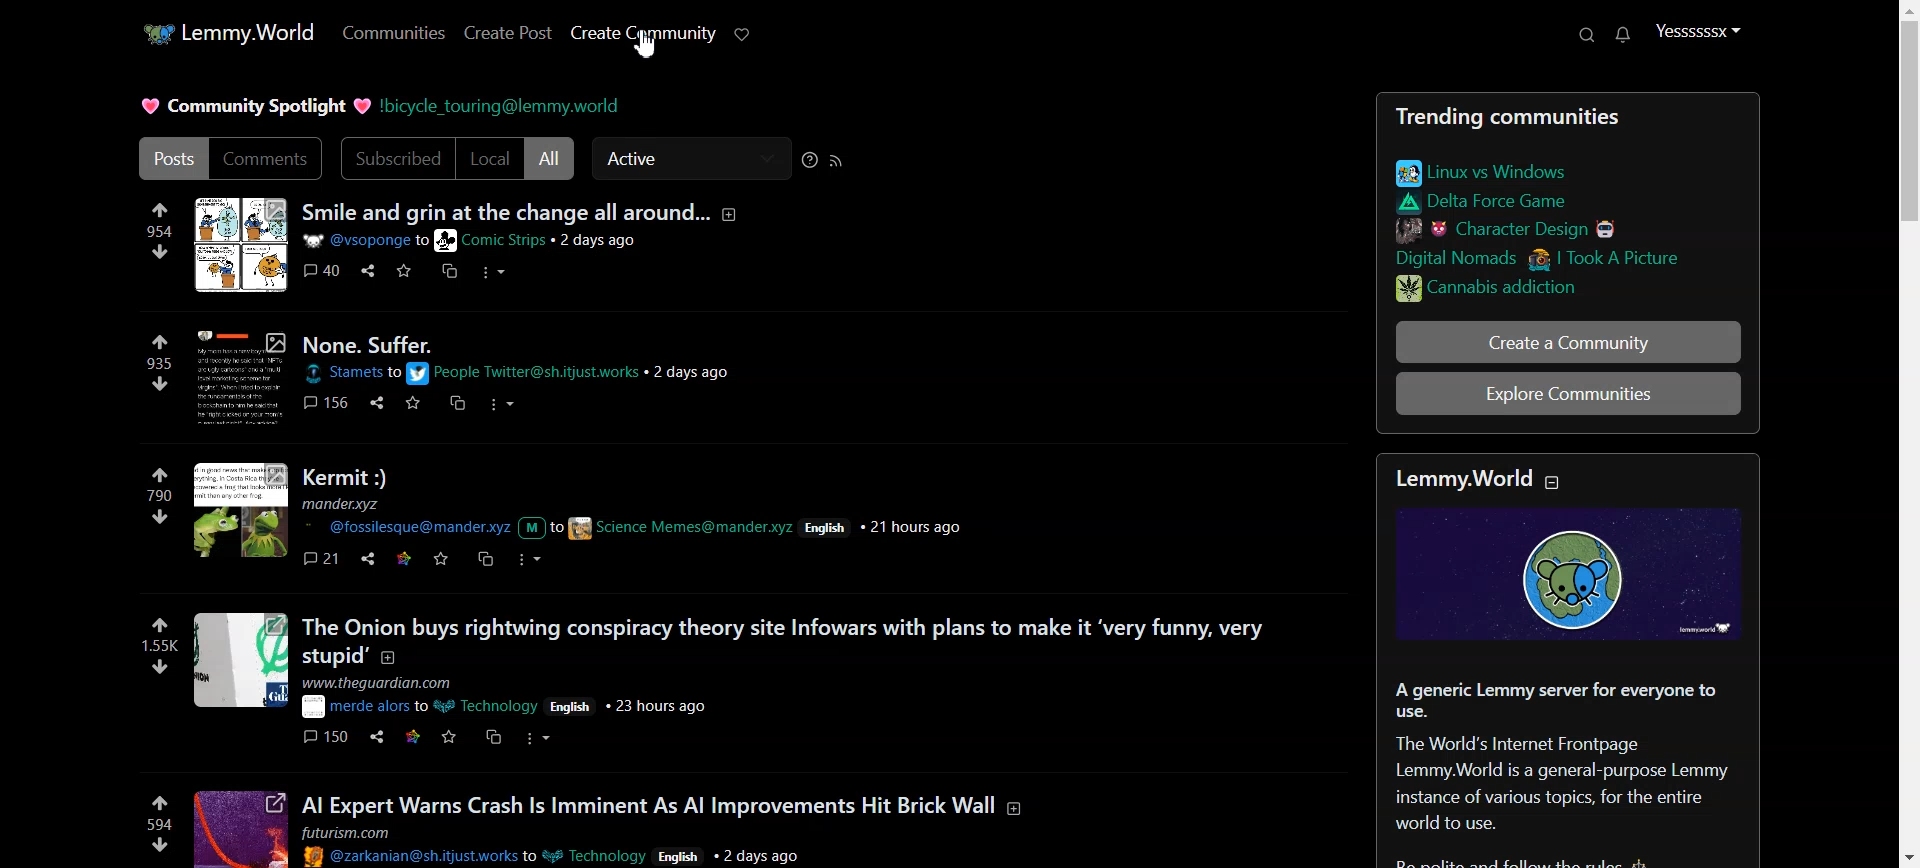 The width and height of the screenshot is (1920, 868). Describe the element at coordinates (1904, 434) in the screenshot. I see `Vertical Scroll Bar` at that location.